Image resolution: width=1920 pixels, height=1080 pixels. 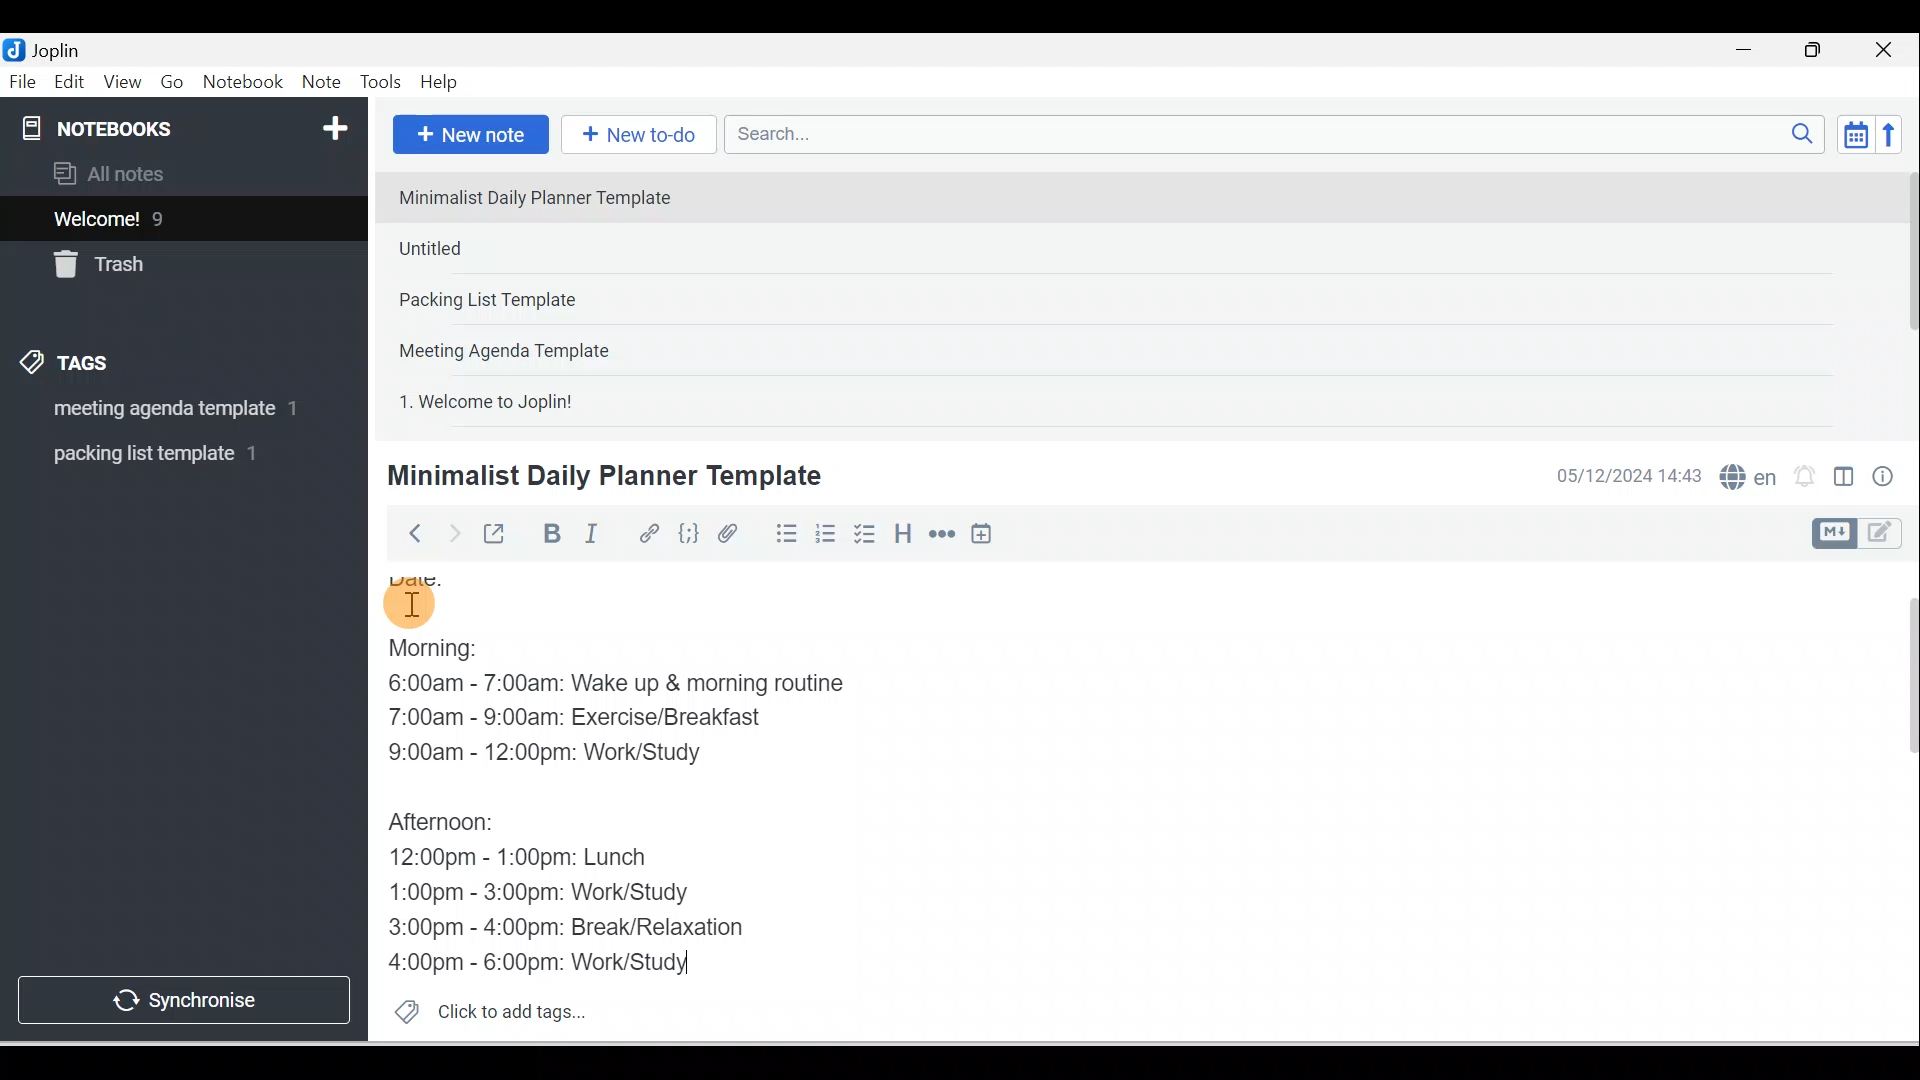 I want to click on Toggle external editing, so click(x=497, y=538).